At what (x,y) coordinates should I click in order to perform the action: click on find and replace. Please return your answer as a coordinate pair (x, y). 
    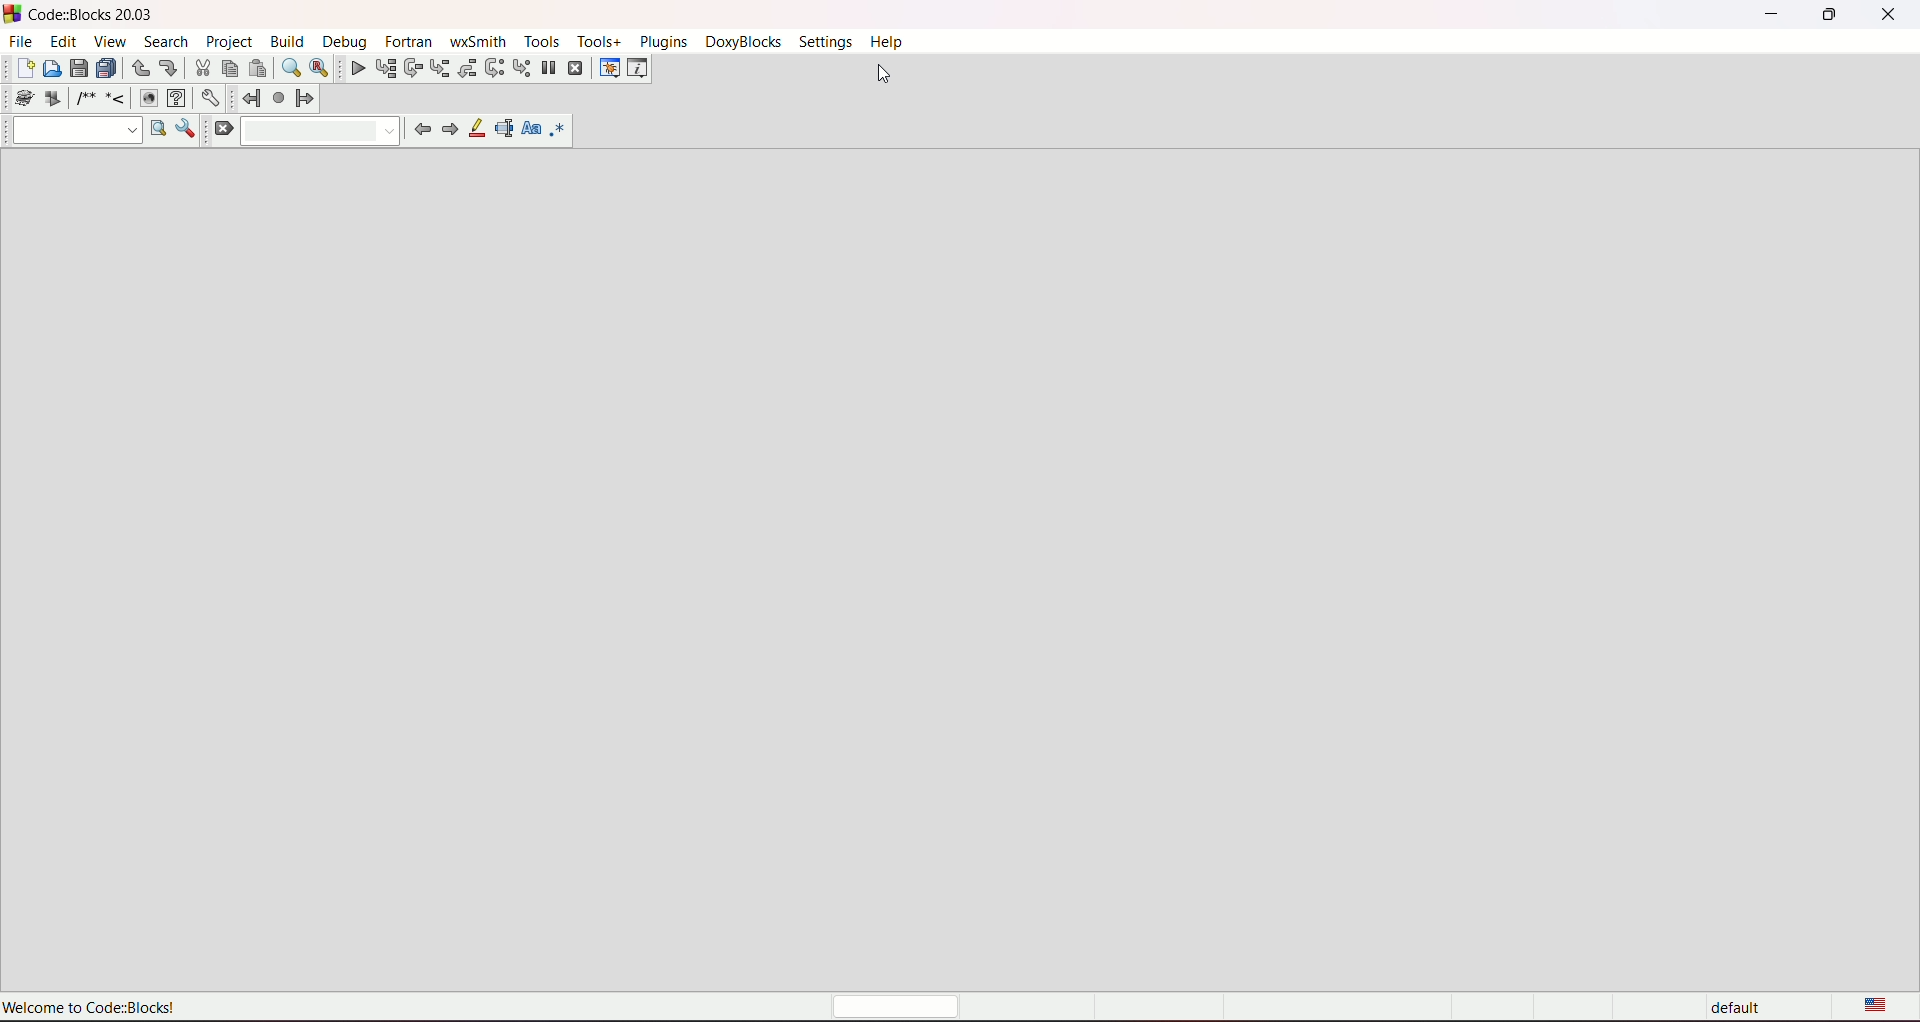
    Looking at the image, I should click on (323, 69).